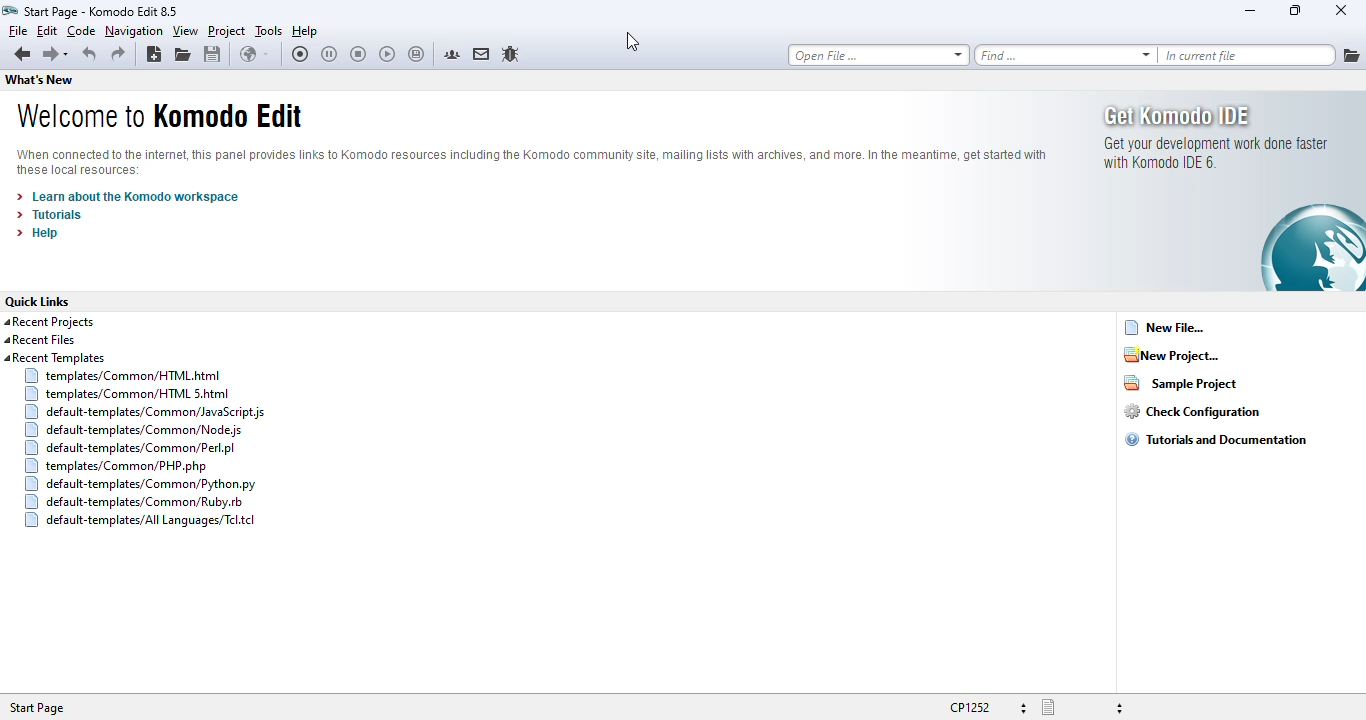 This screenshot has width=1366, height=720. I want to click on new project, so click(1171, 354).